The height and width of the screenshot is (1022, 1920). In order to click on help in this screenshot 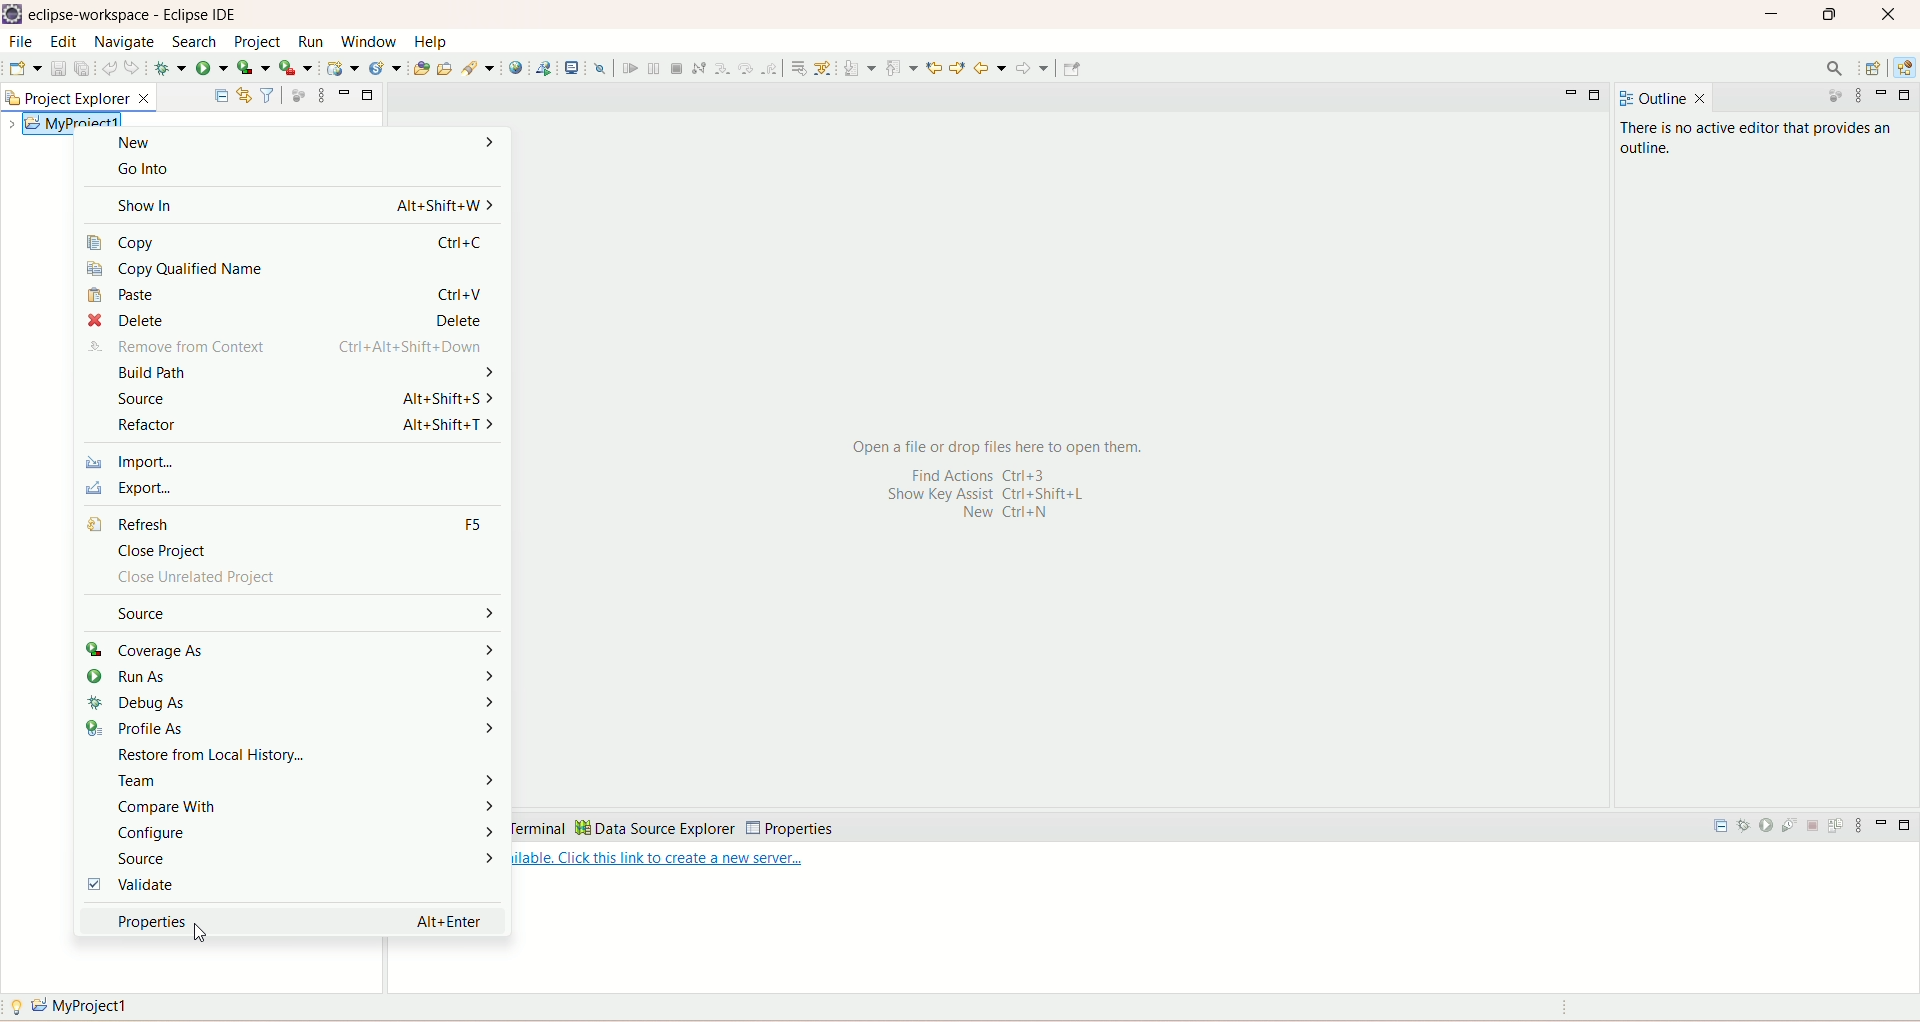, I will do `click(429, 42)`.